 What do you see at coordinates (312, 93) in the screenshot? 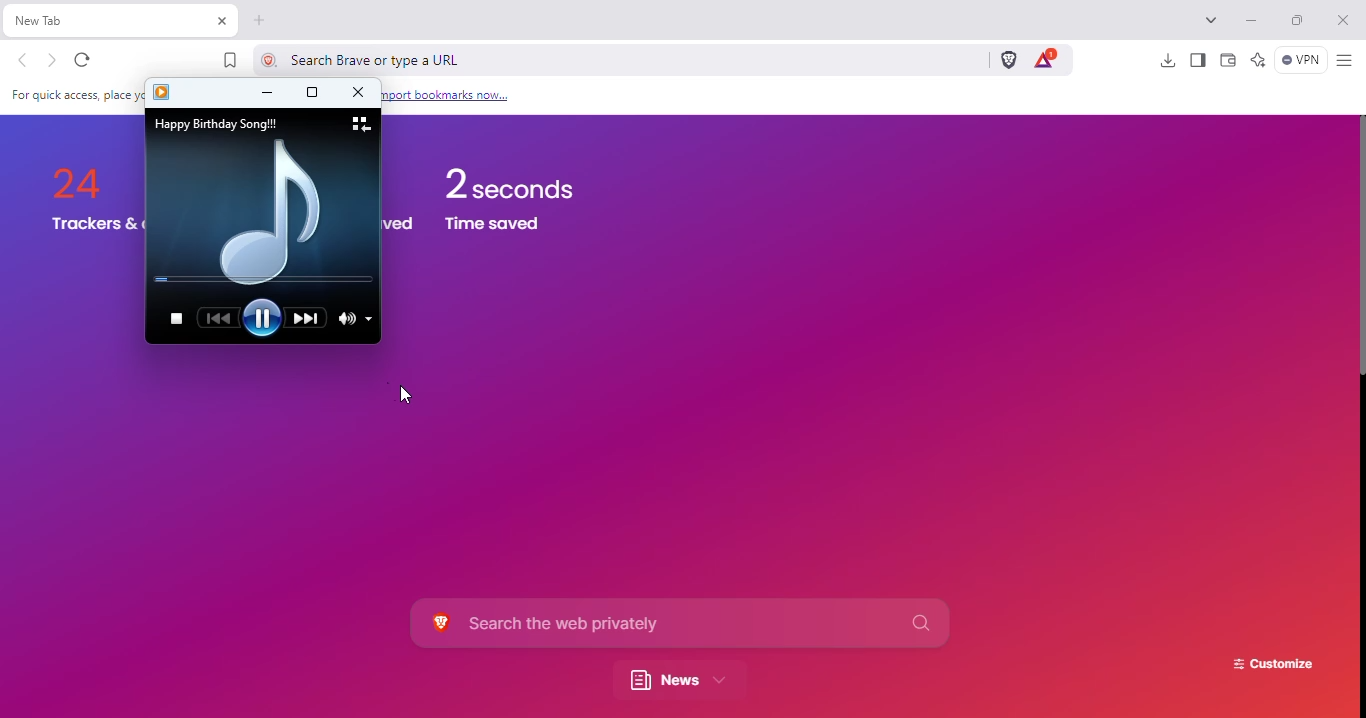
I see `maximize` at bounding box center [312, 93].